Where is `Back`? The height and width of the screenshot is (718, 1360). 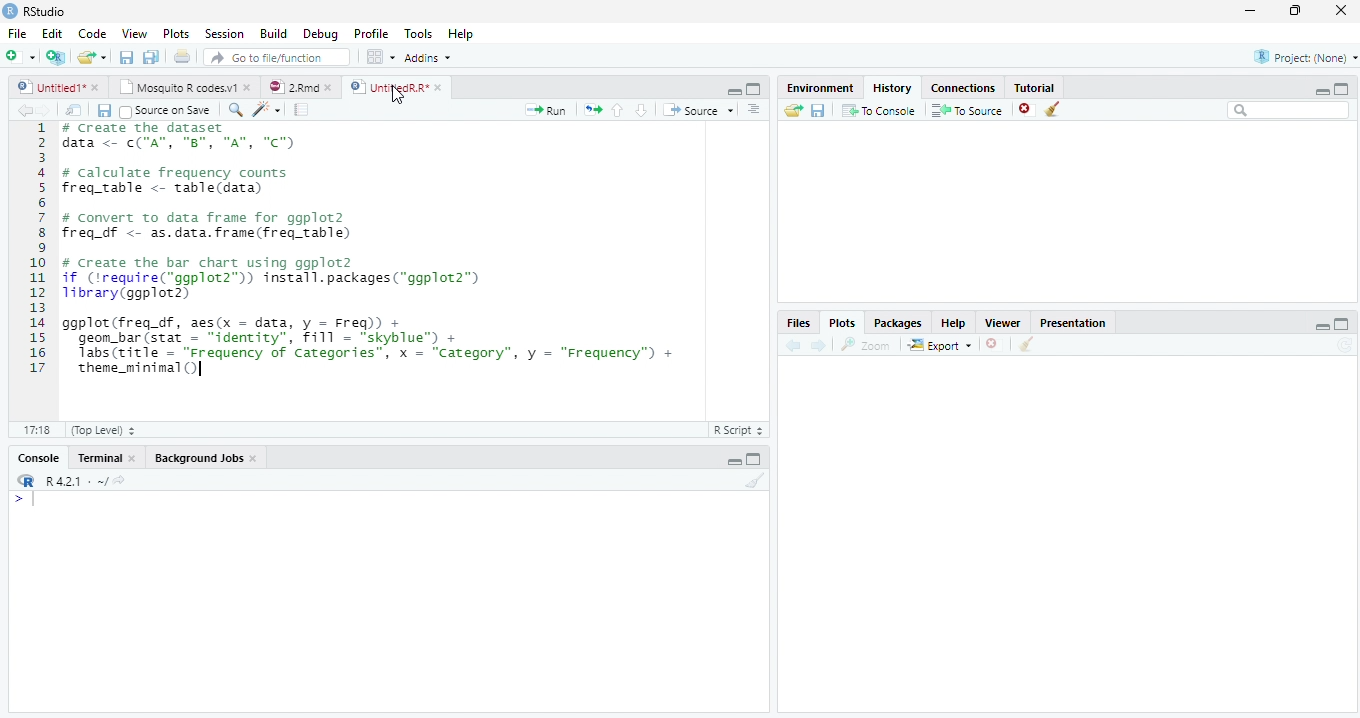 Back is located at coordinates (795, 345).